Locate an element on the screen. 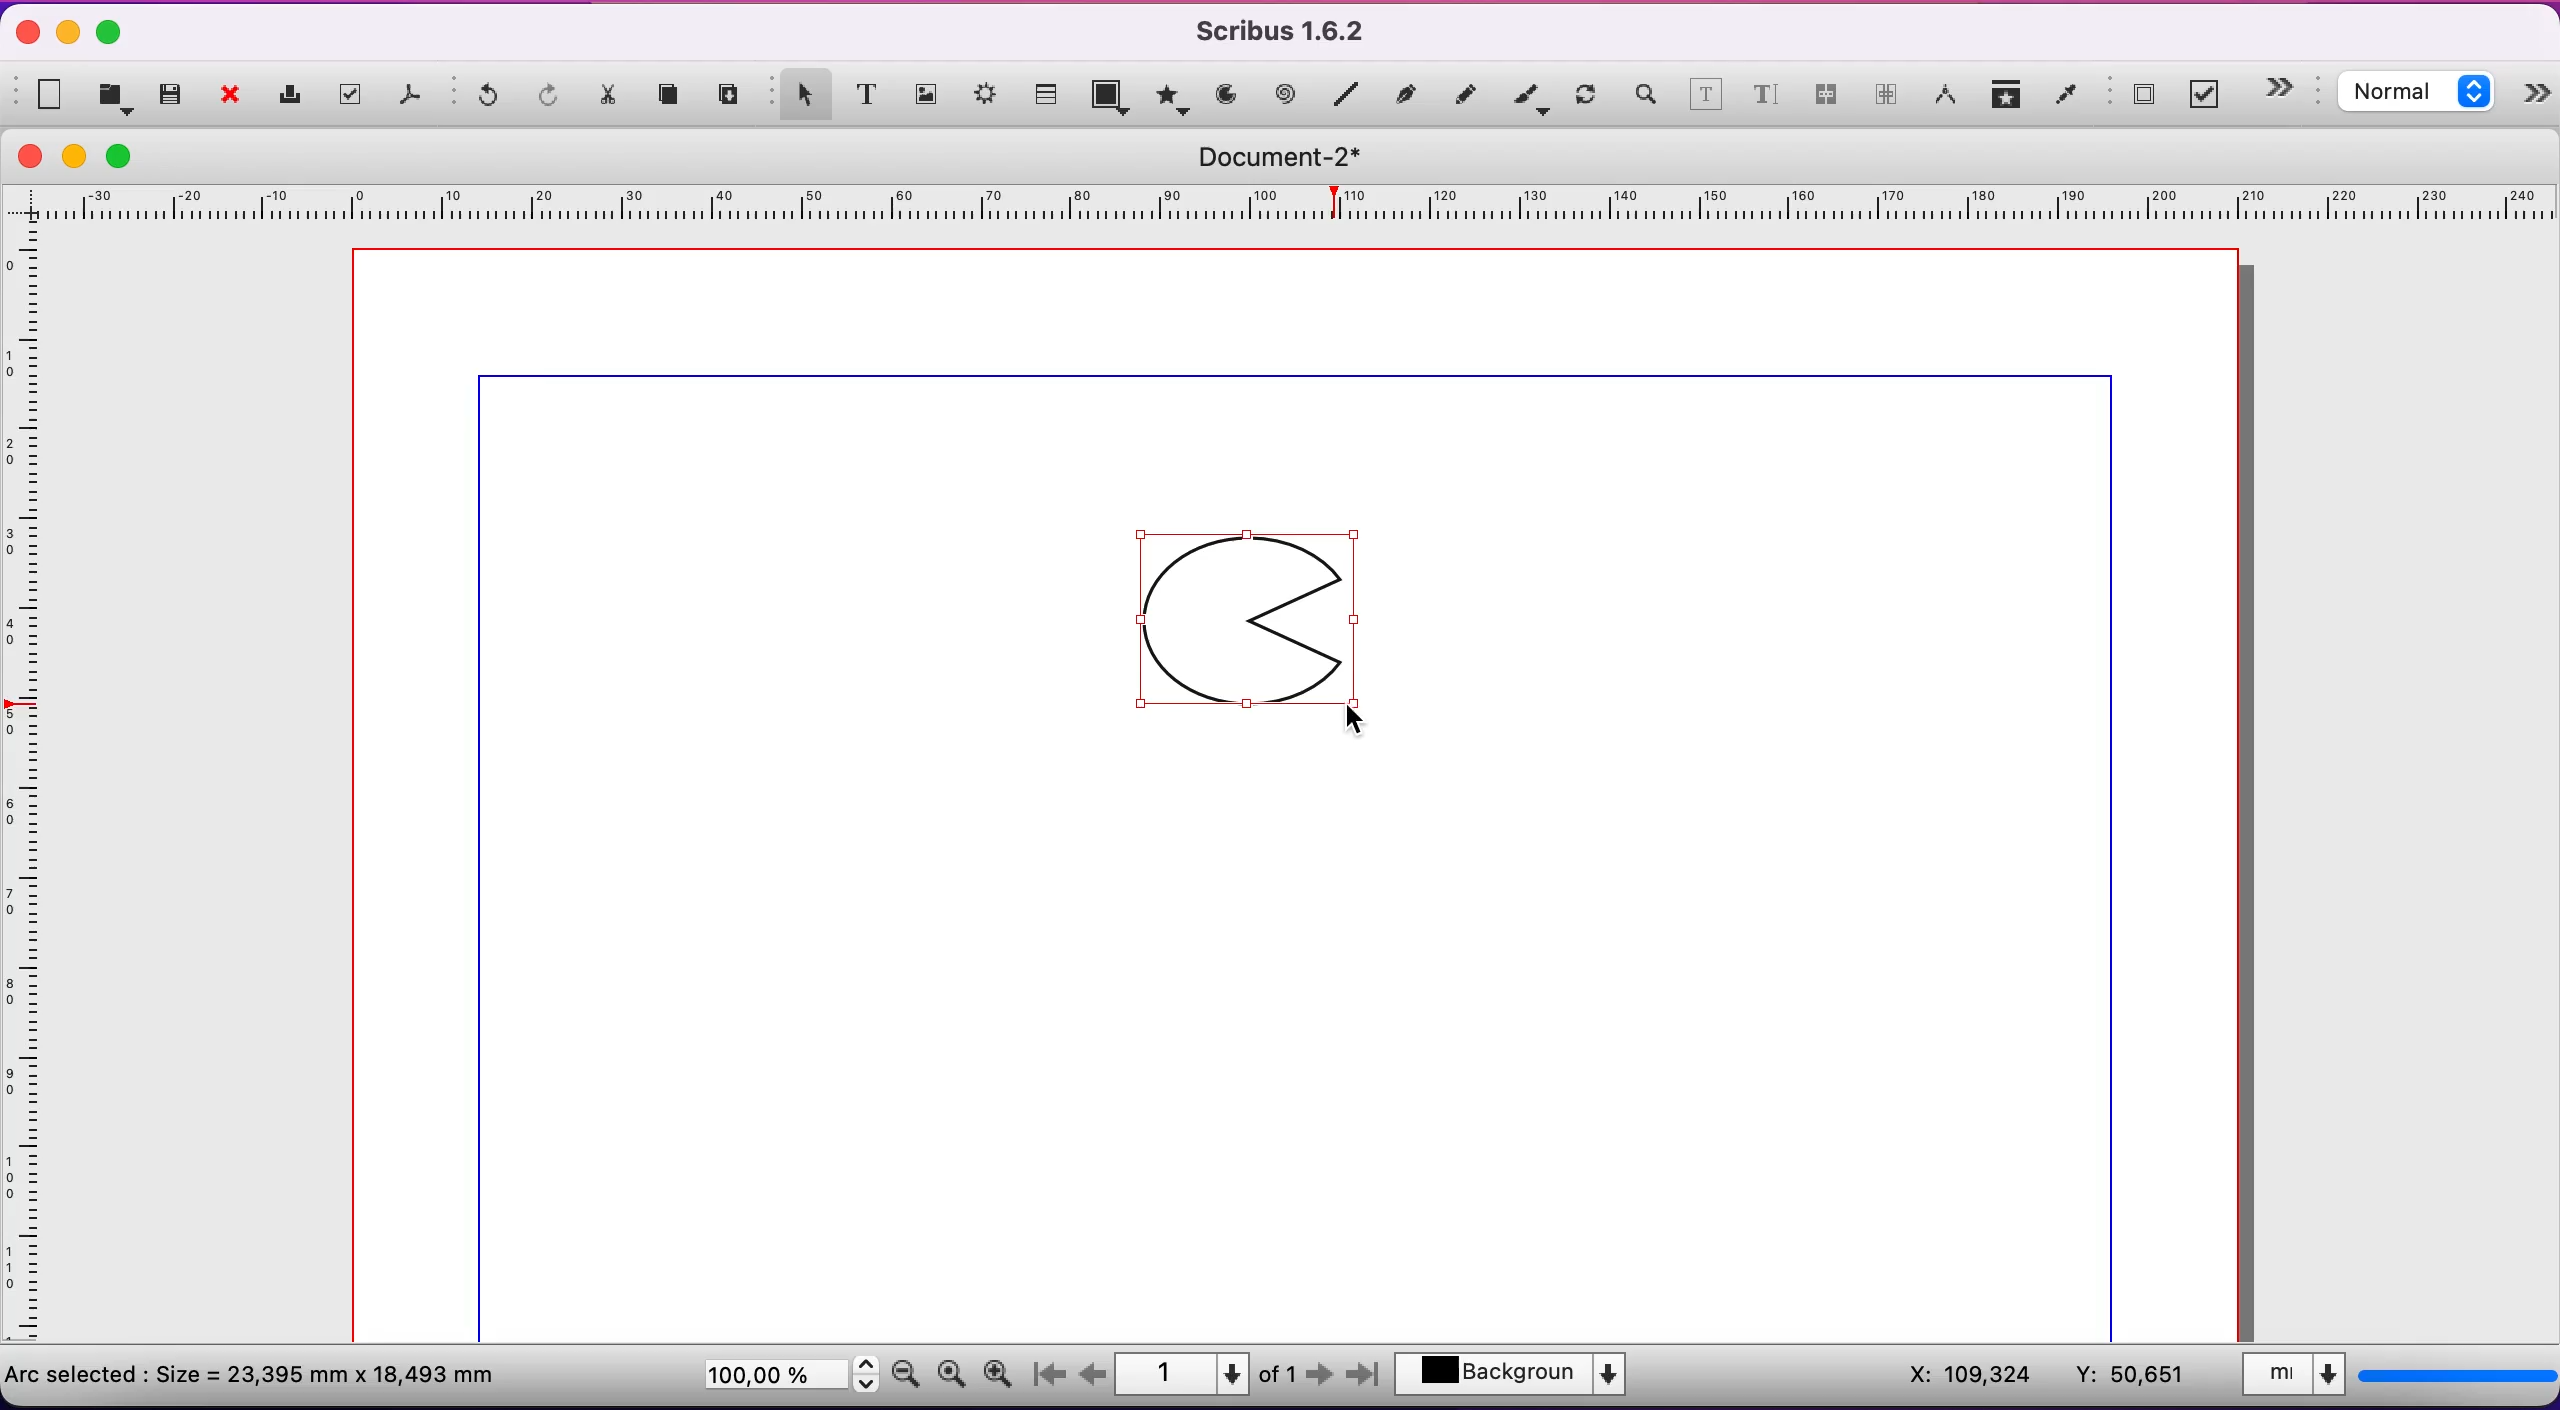 The width and height of the screenshot is (2560, 1410). go one page backwards is located at coordinates (1093, 1374).